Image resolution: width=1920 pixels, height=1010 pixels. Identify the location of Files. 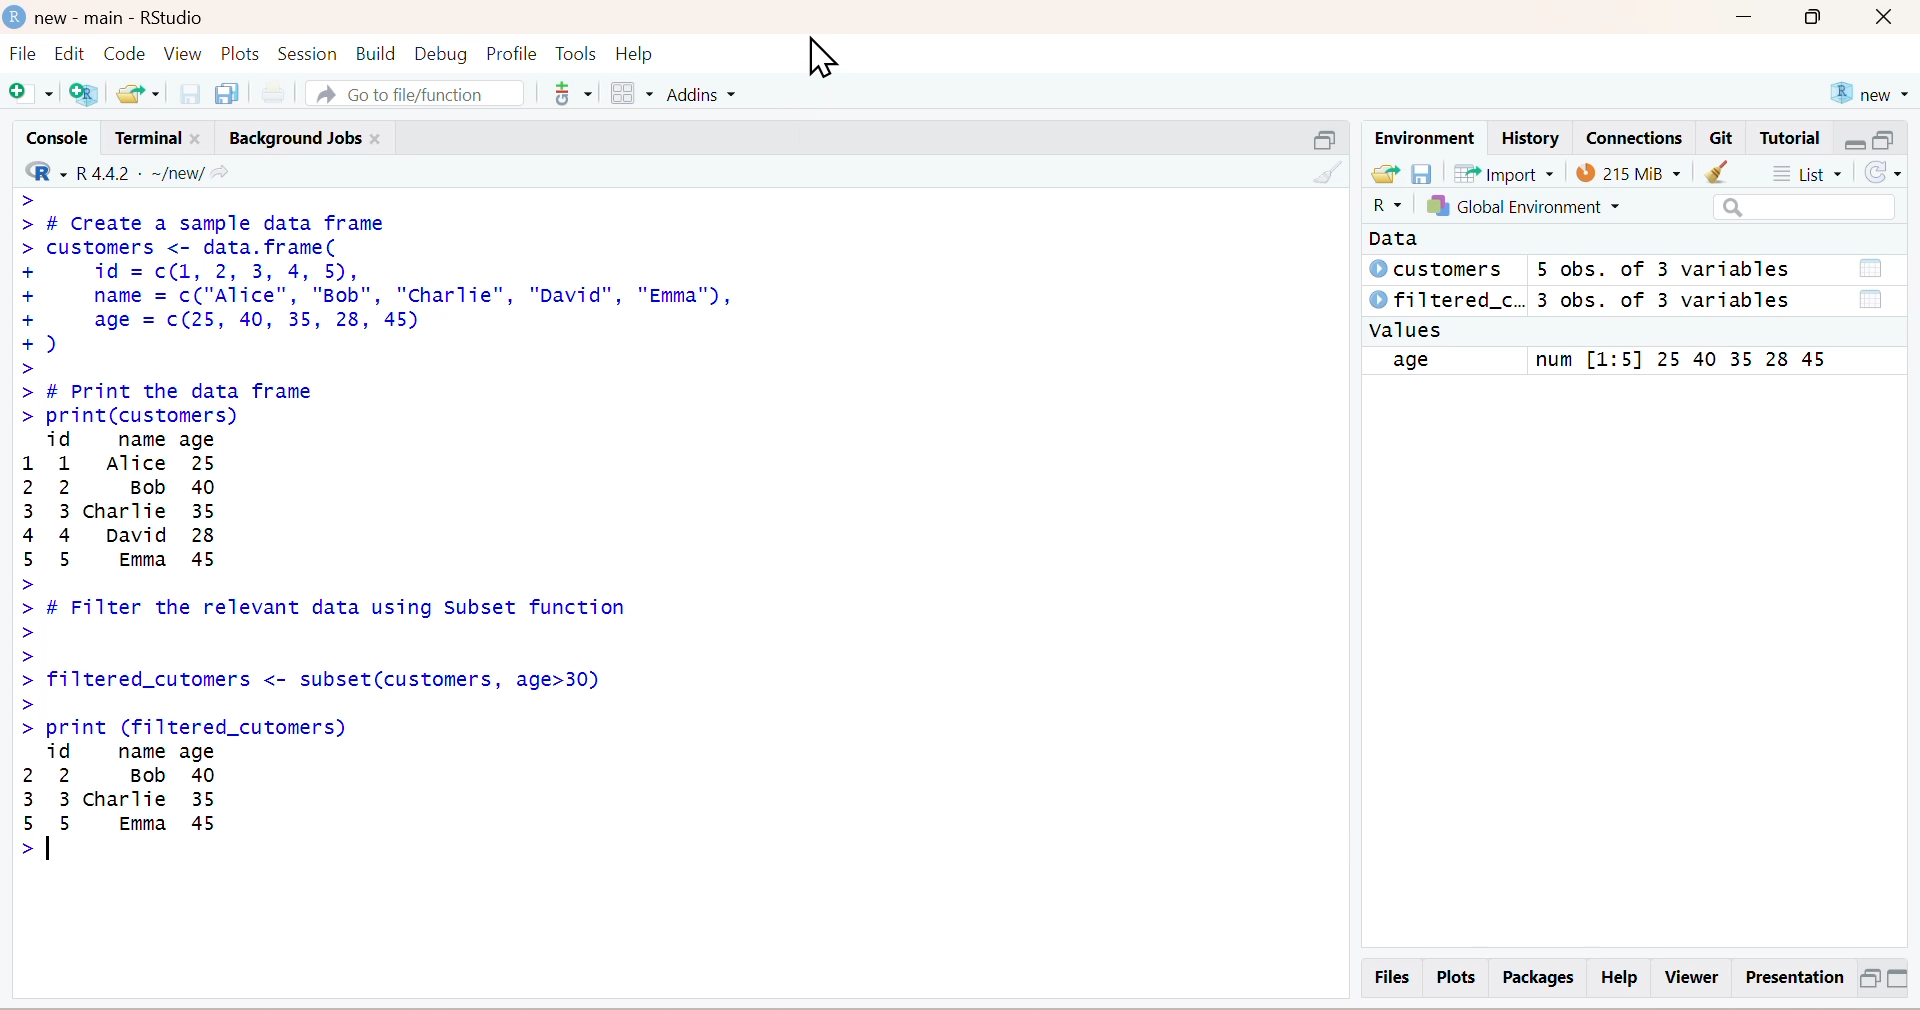
(1389, 976).